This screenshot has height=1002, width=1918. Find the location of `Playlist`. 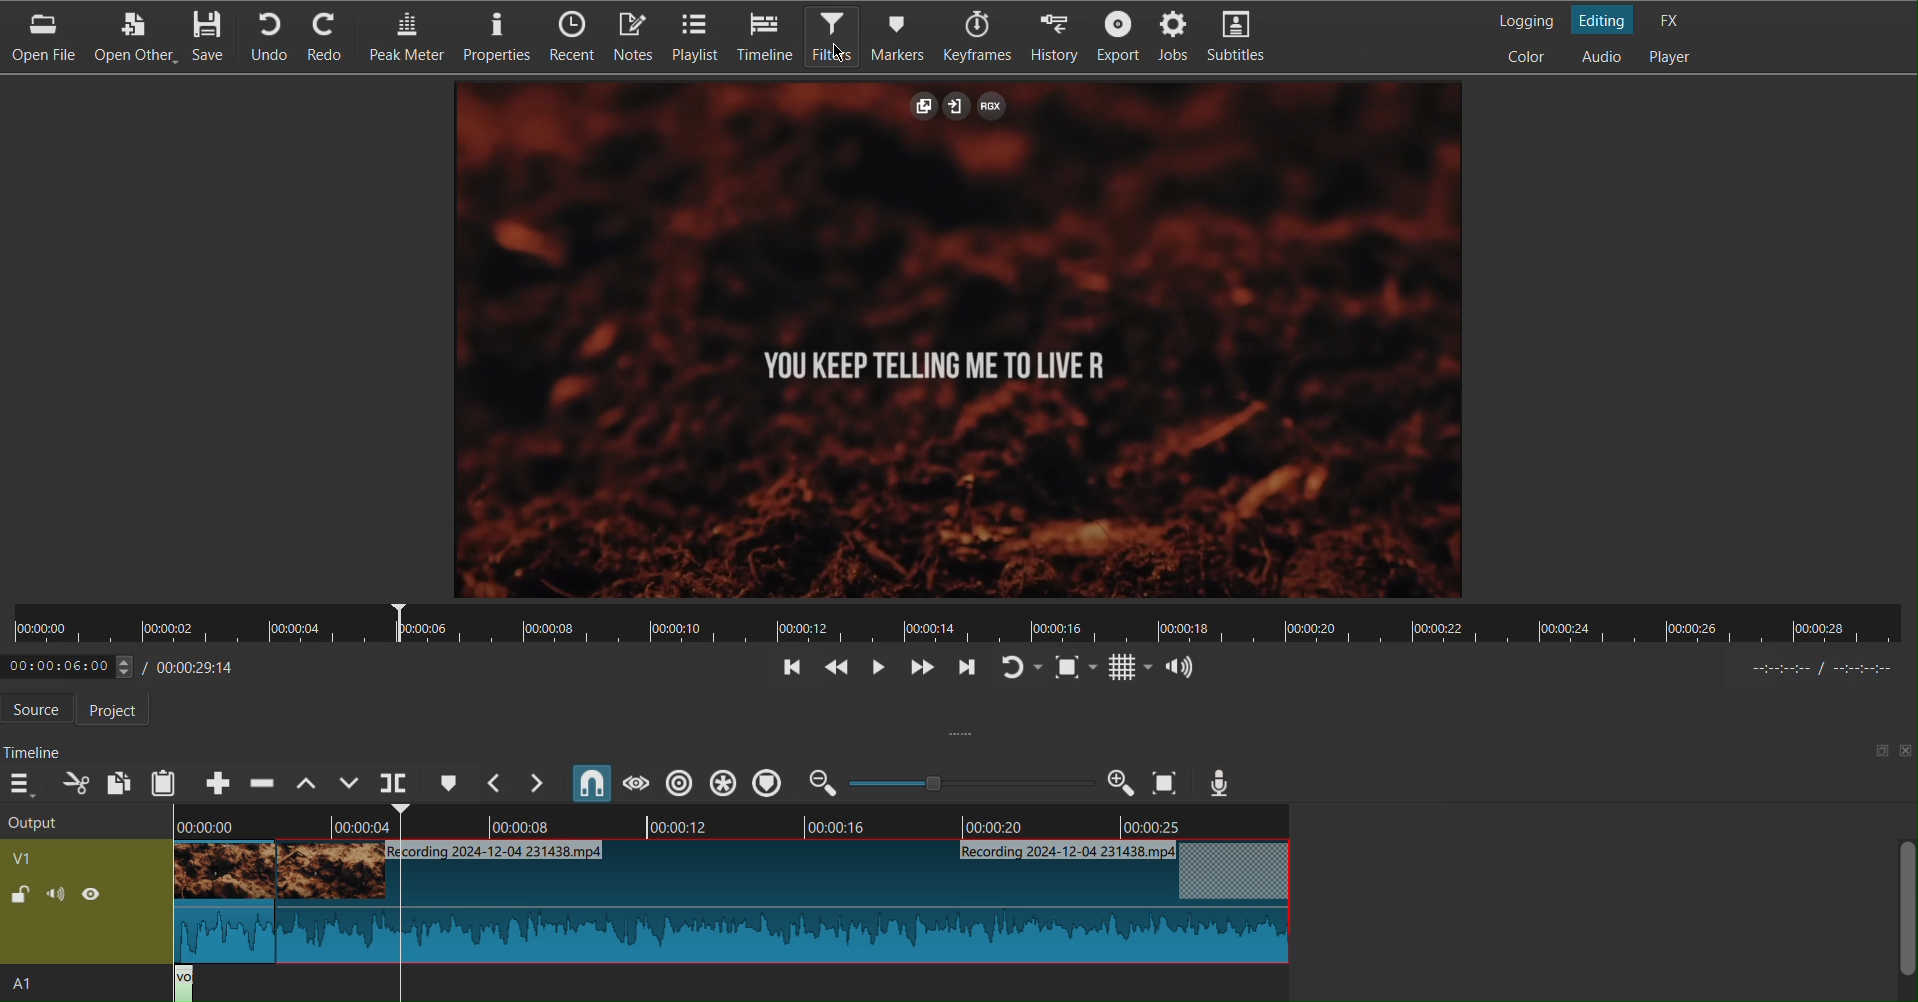

Playlist is located at coordinates (696, 35).